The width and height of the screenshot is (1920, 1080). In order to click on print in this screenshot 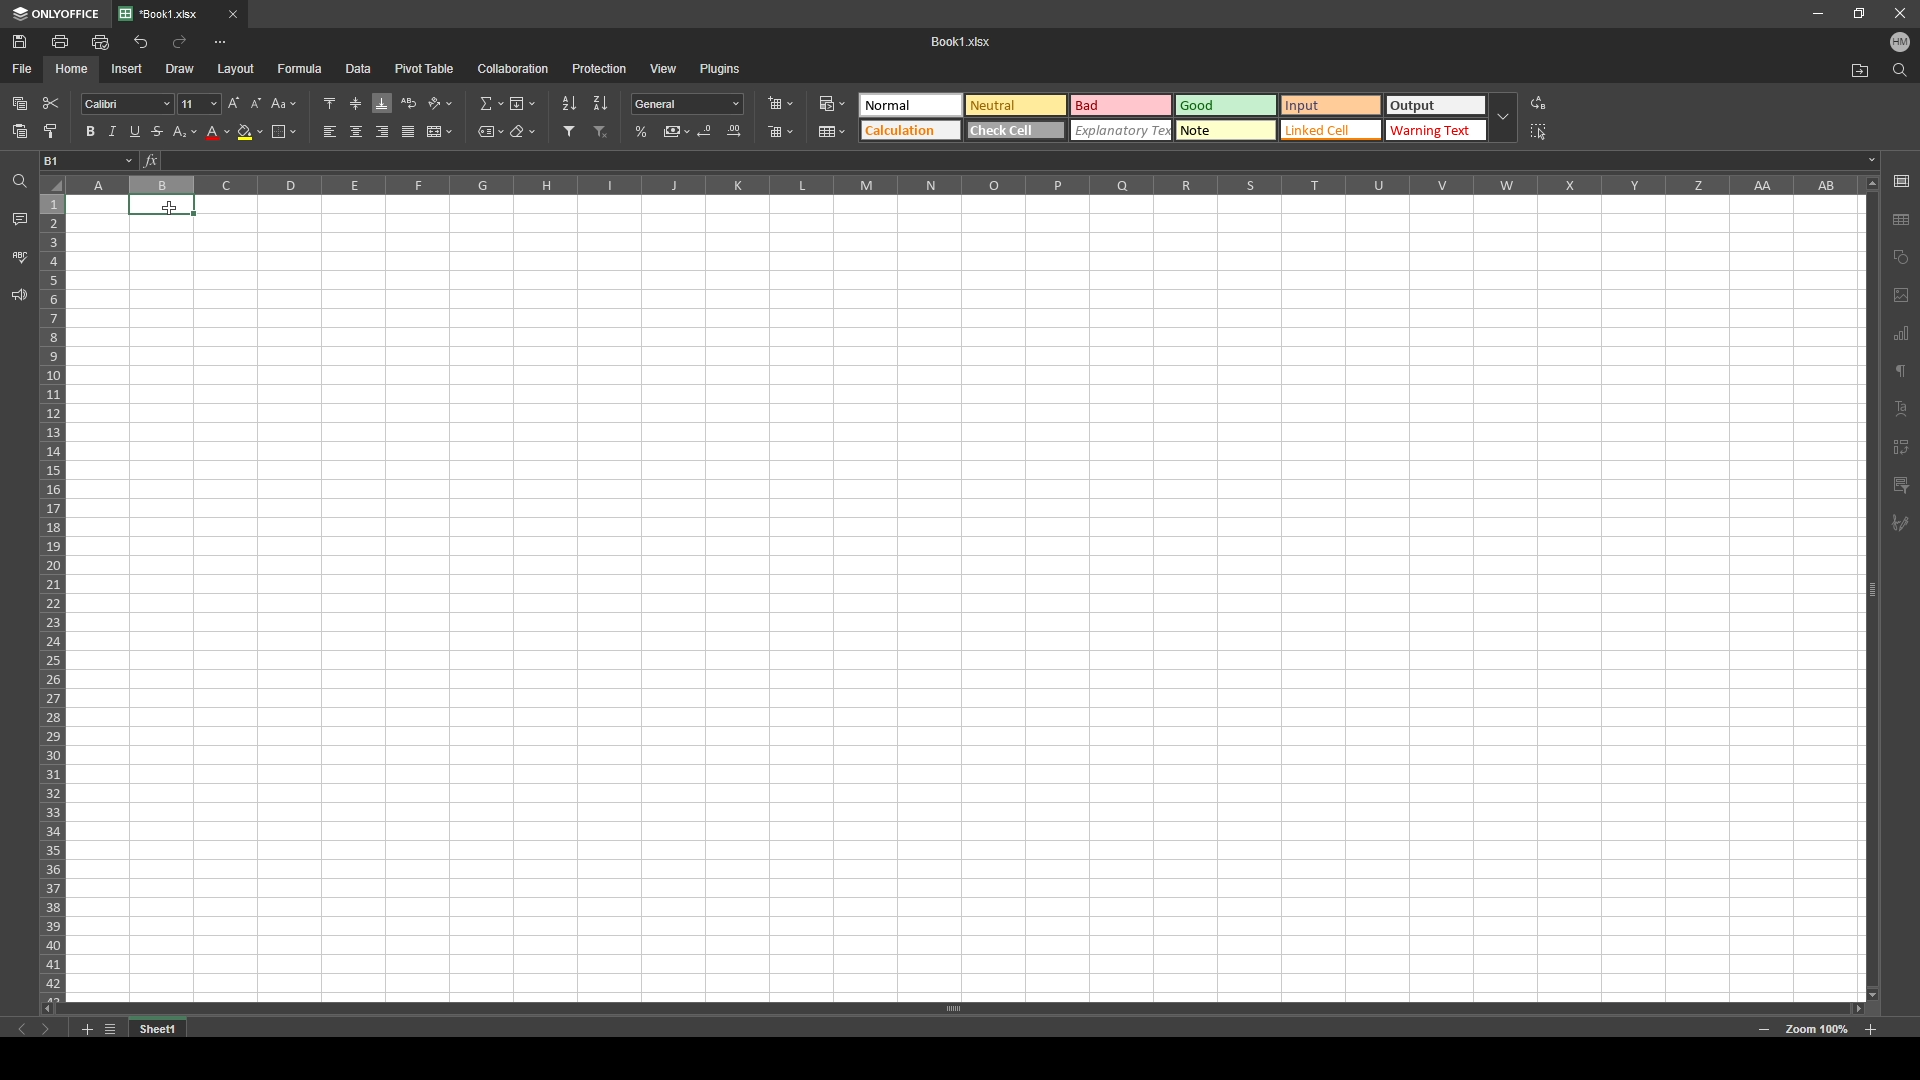, I will do `click(62, 41)`.